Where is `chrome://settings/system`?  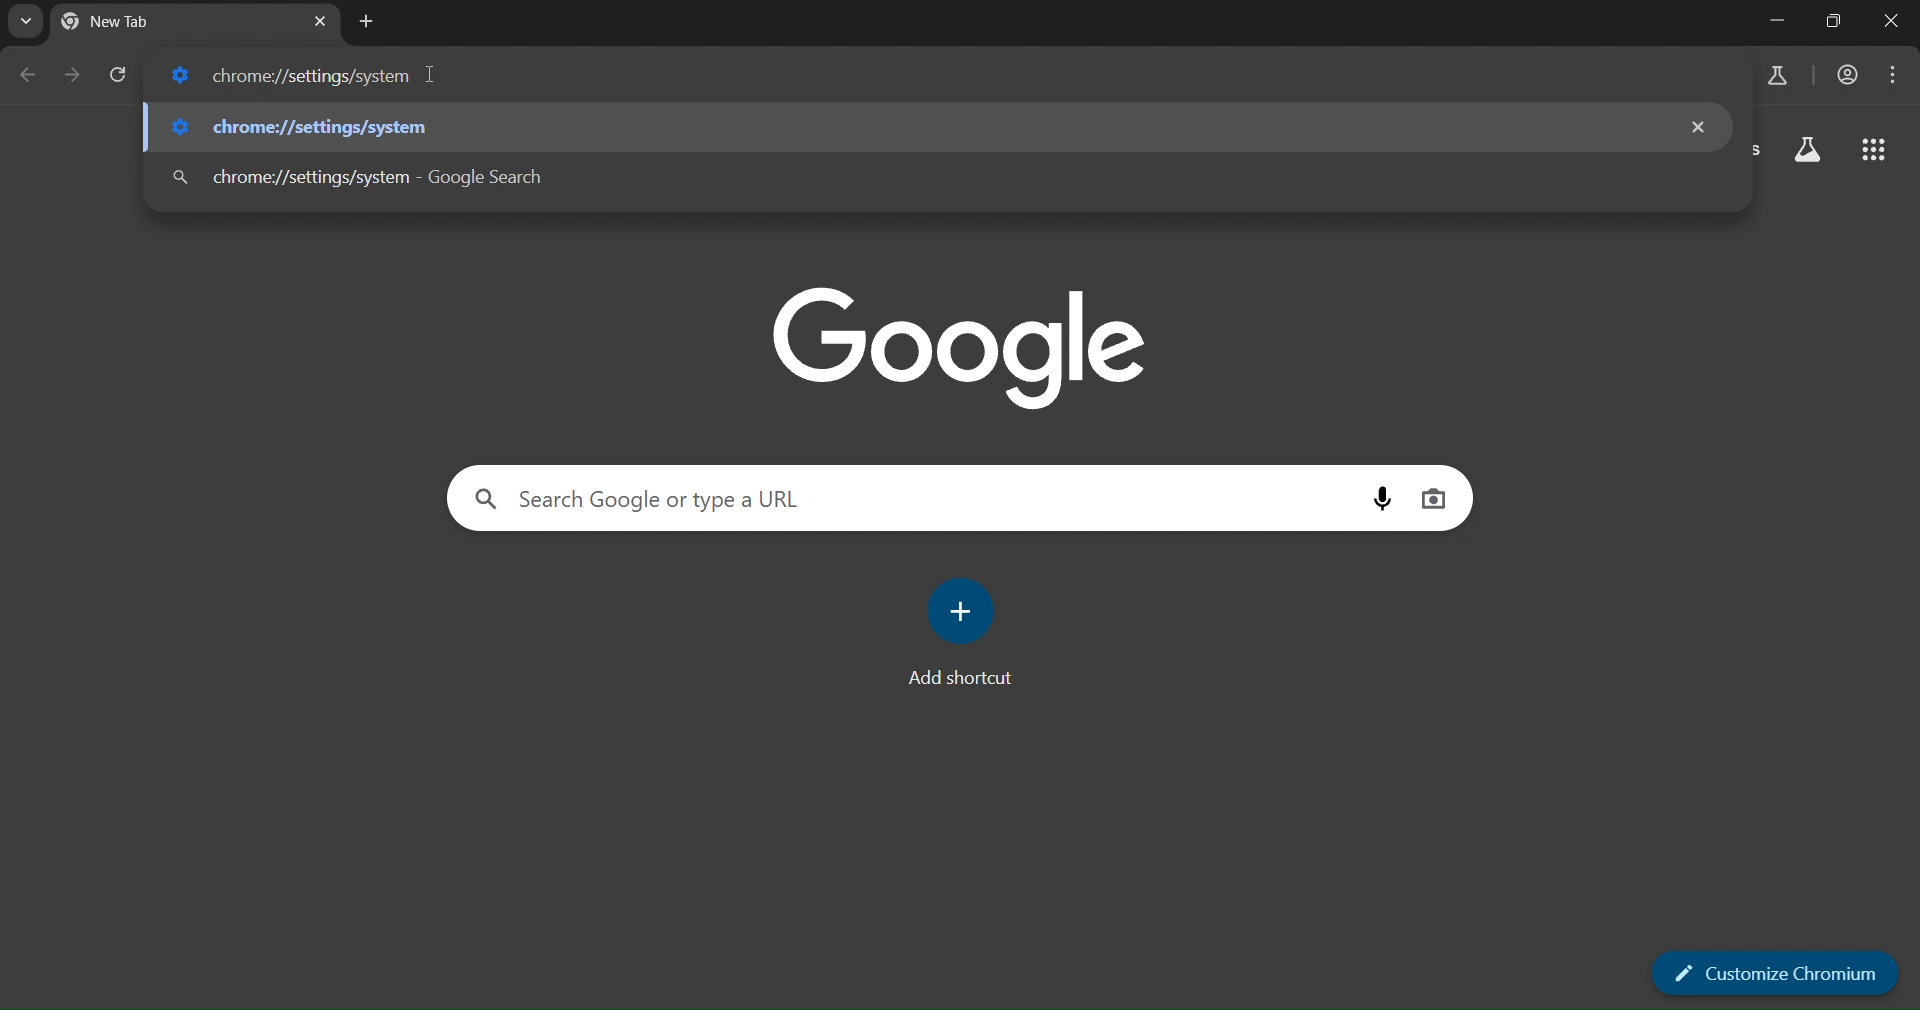
chrome://settings/system is located at coordinates (289, 76).